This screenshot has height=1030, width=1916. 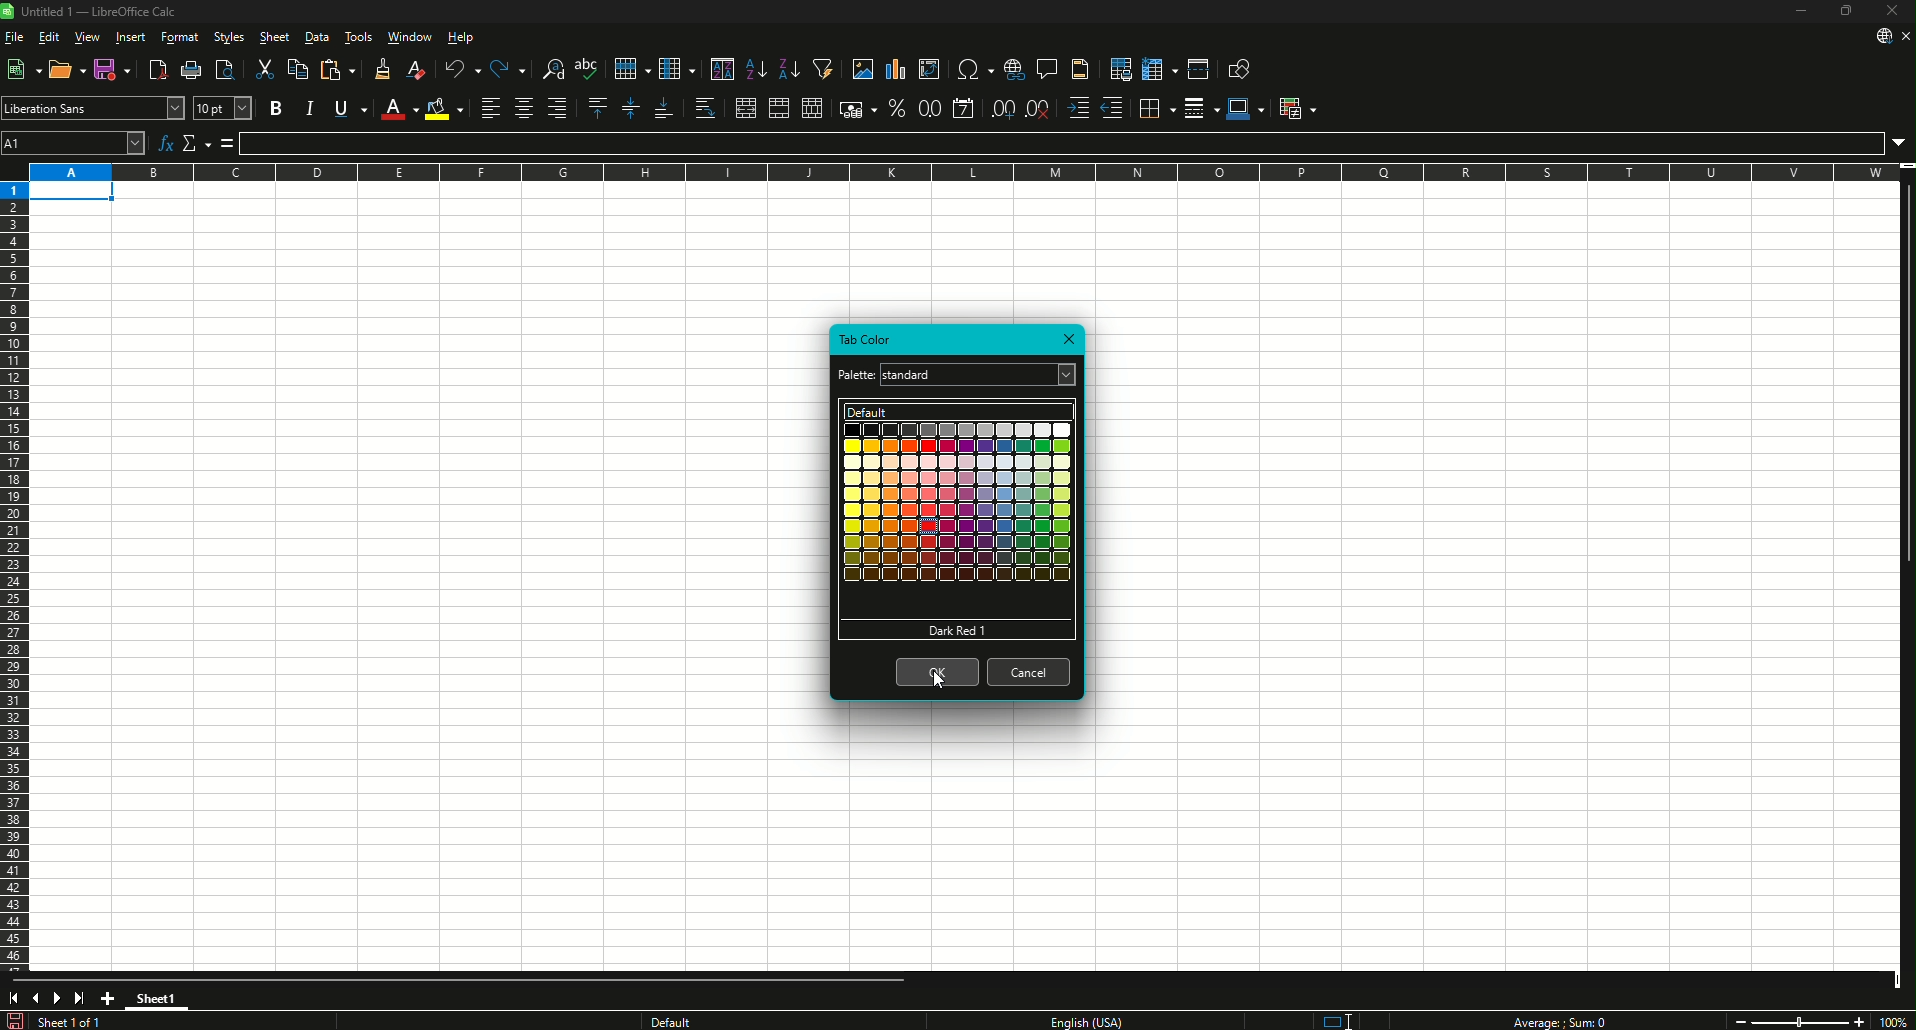 What do you see at coordinates (158, 69) in the screenshot?
I see `Export Directly as PDF` at bounding box center [158, 69].